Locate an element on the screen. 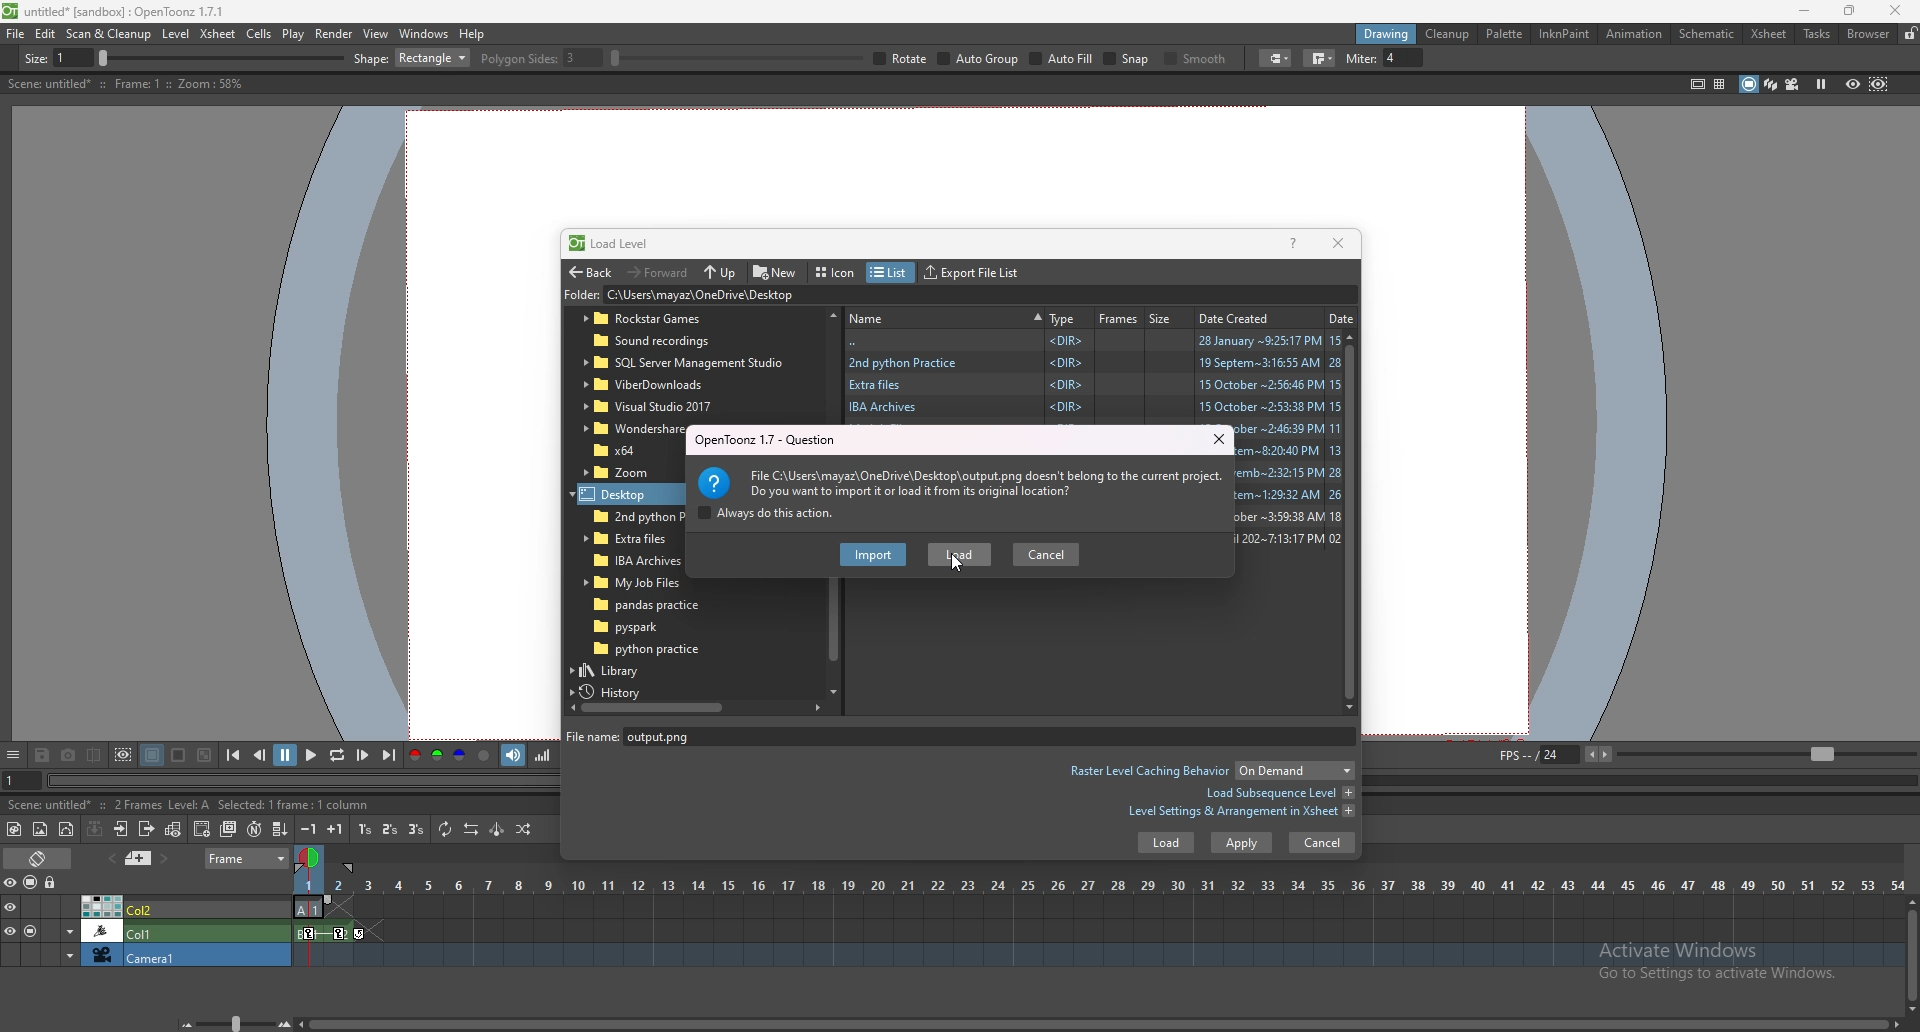  help is located at coordinates (1293, 242).